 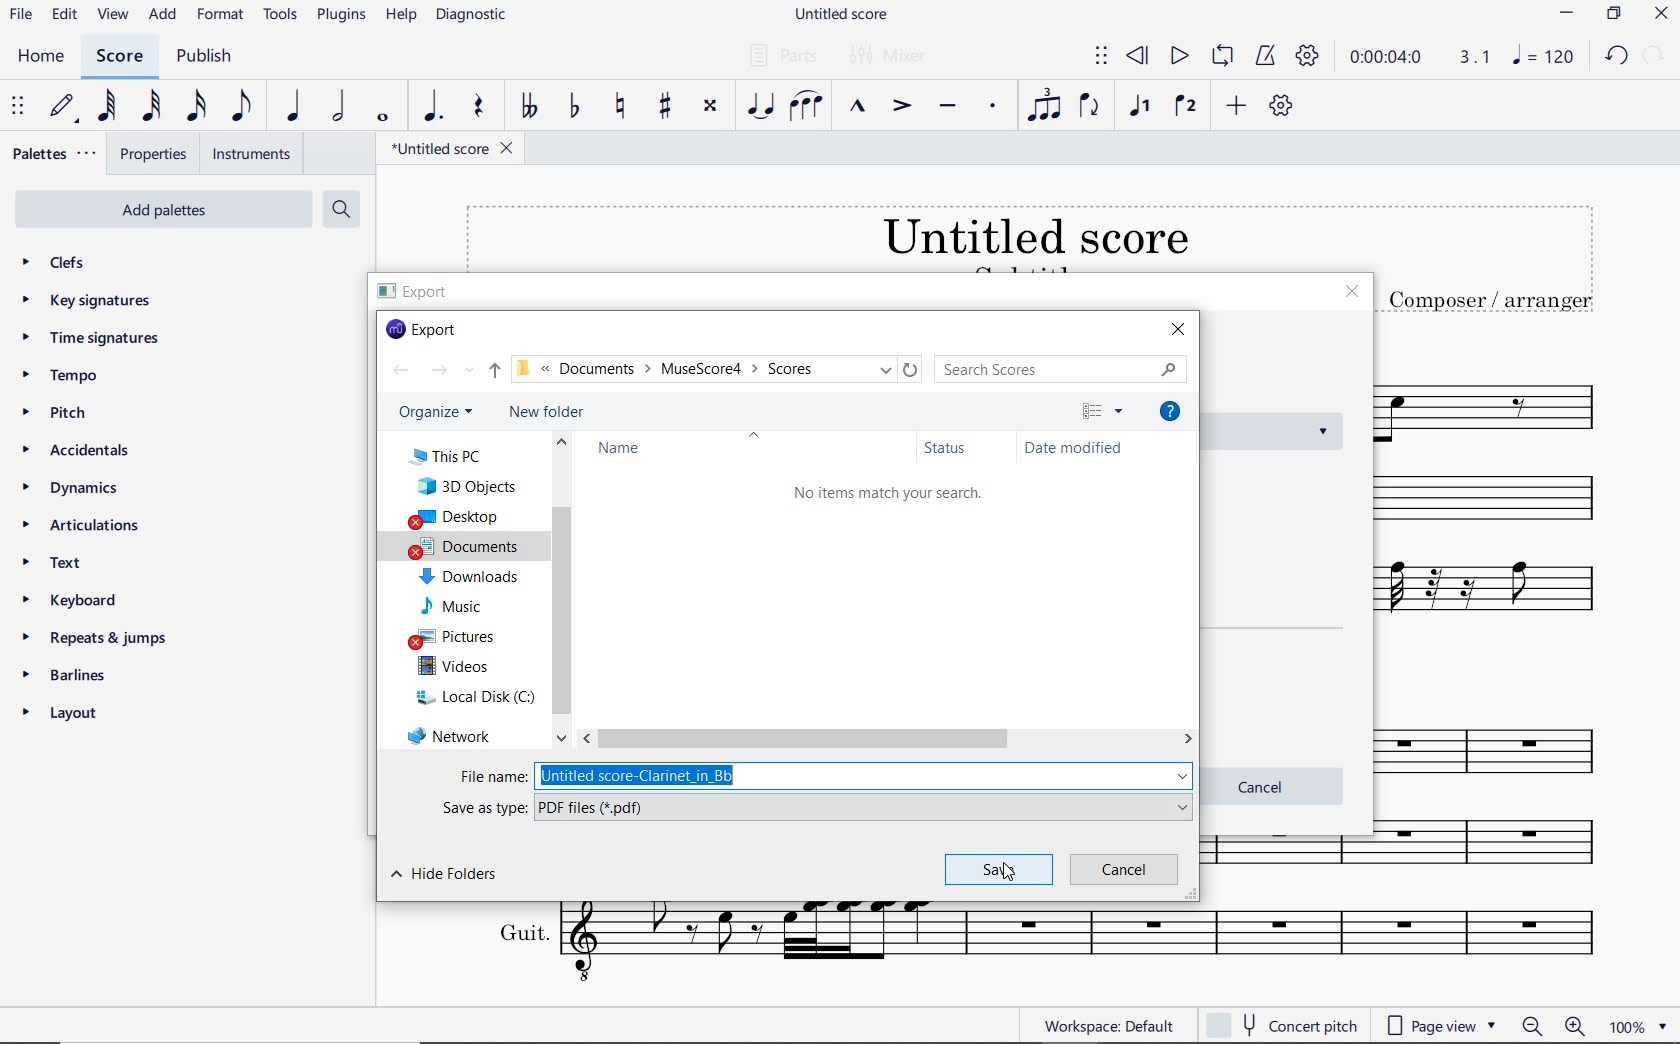 What do you see at coordinates (1500, 598) in the screenshot?
I see `7-string guitar` at bounding box center [1500, 598].